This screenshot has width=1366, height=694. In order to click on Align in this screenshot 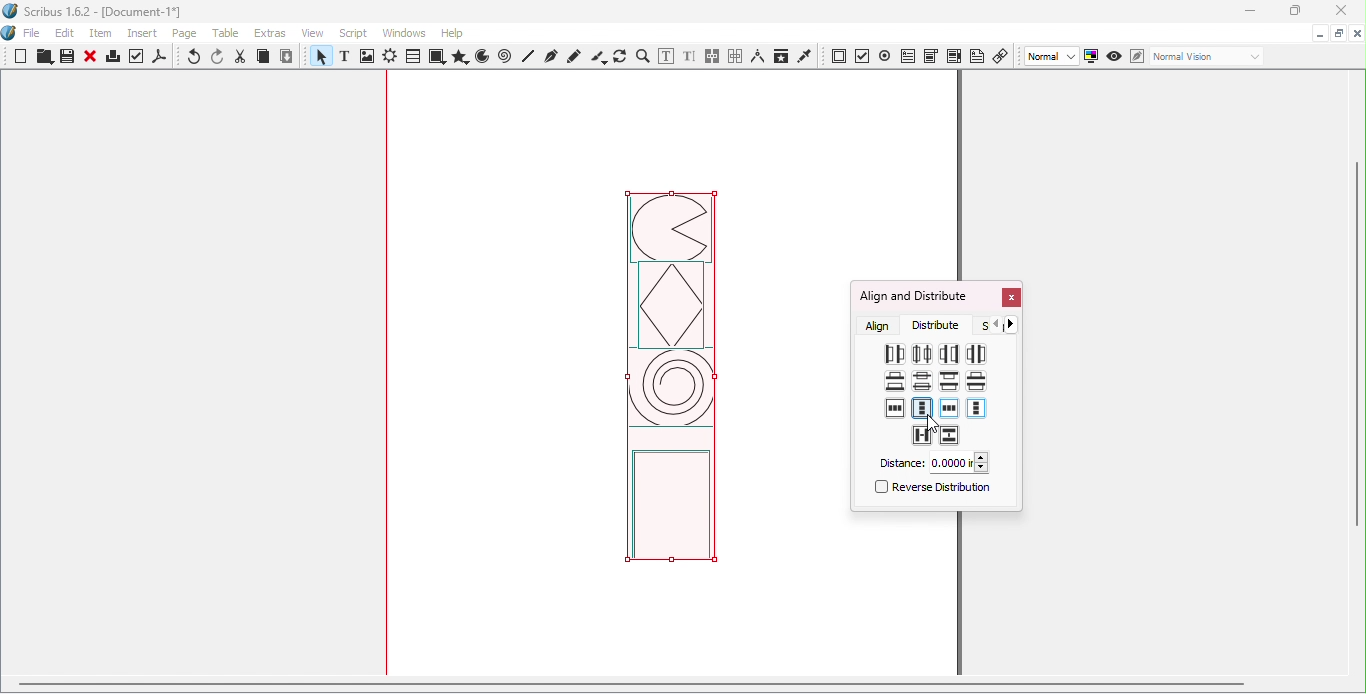, I will do `click(879, 325)`.